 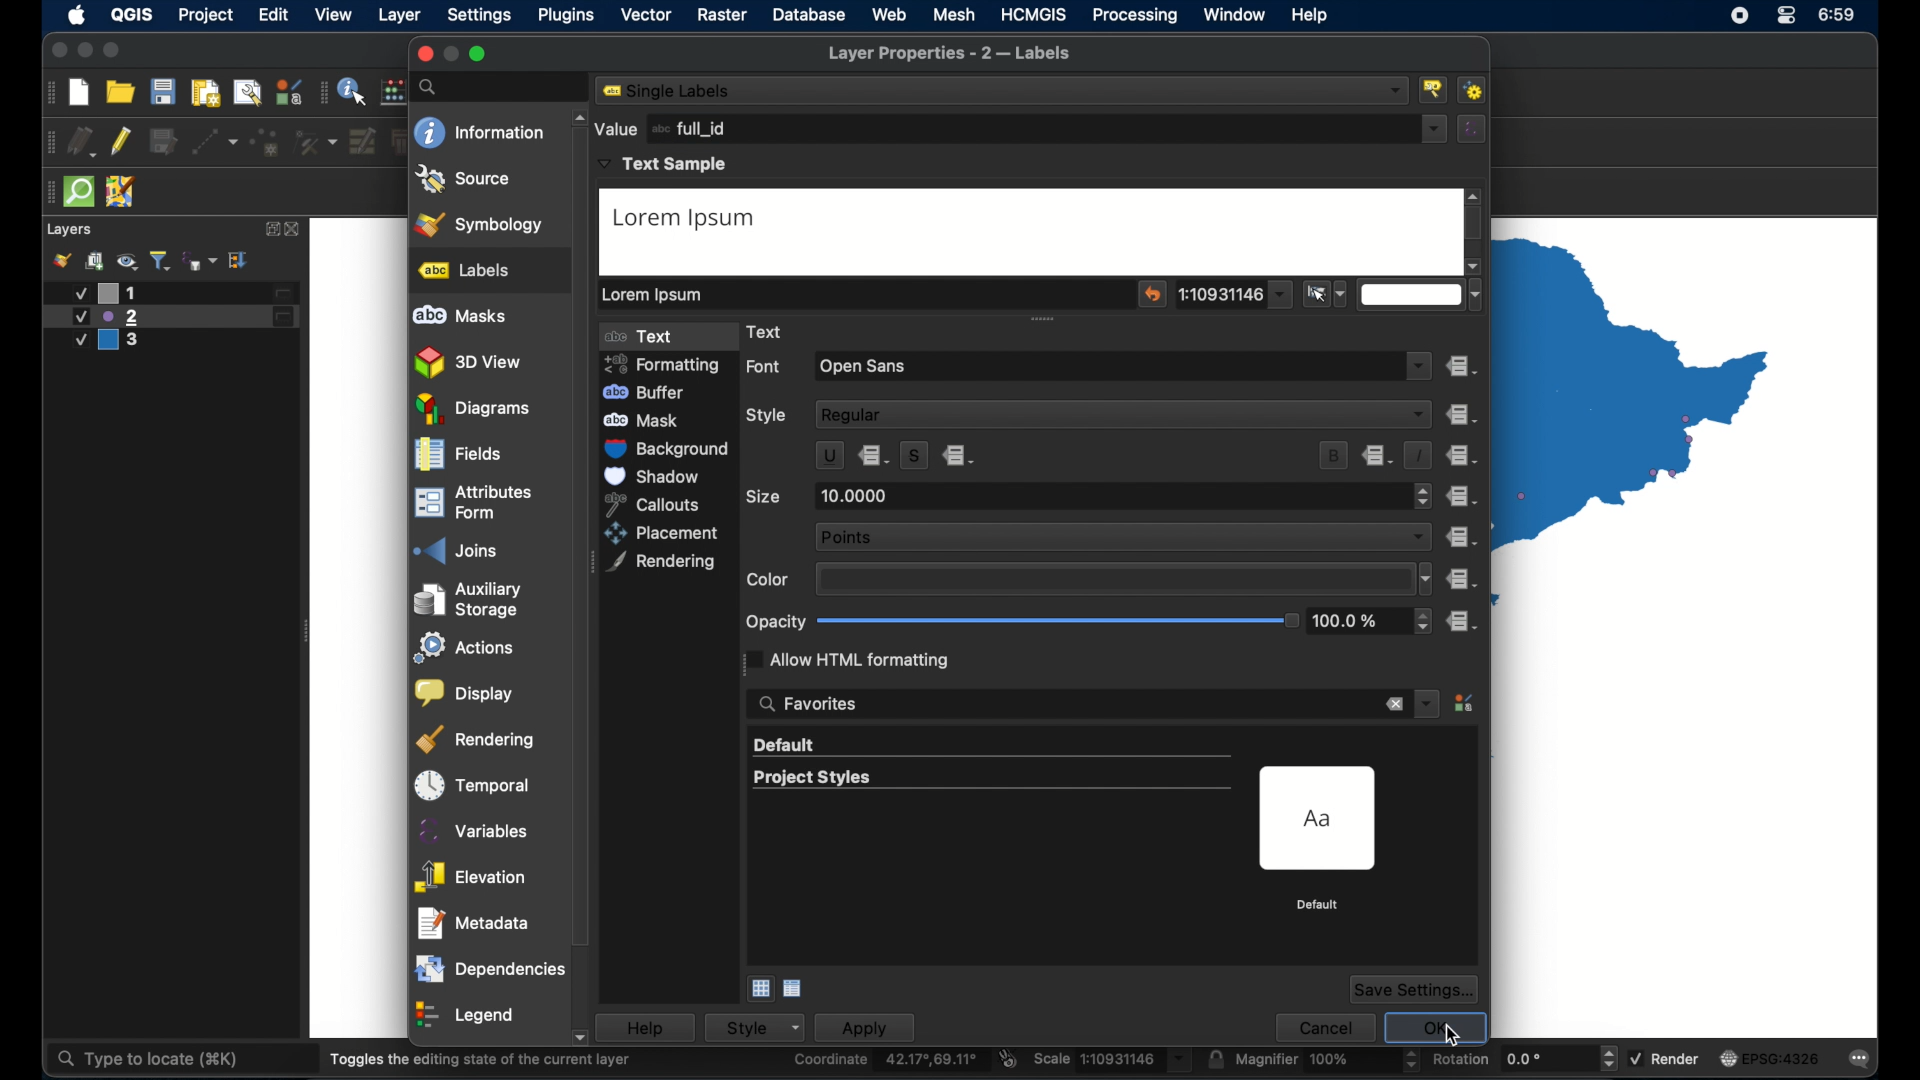 I want to click on layer 1, so click(x=180, y=293).